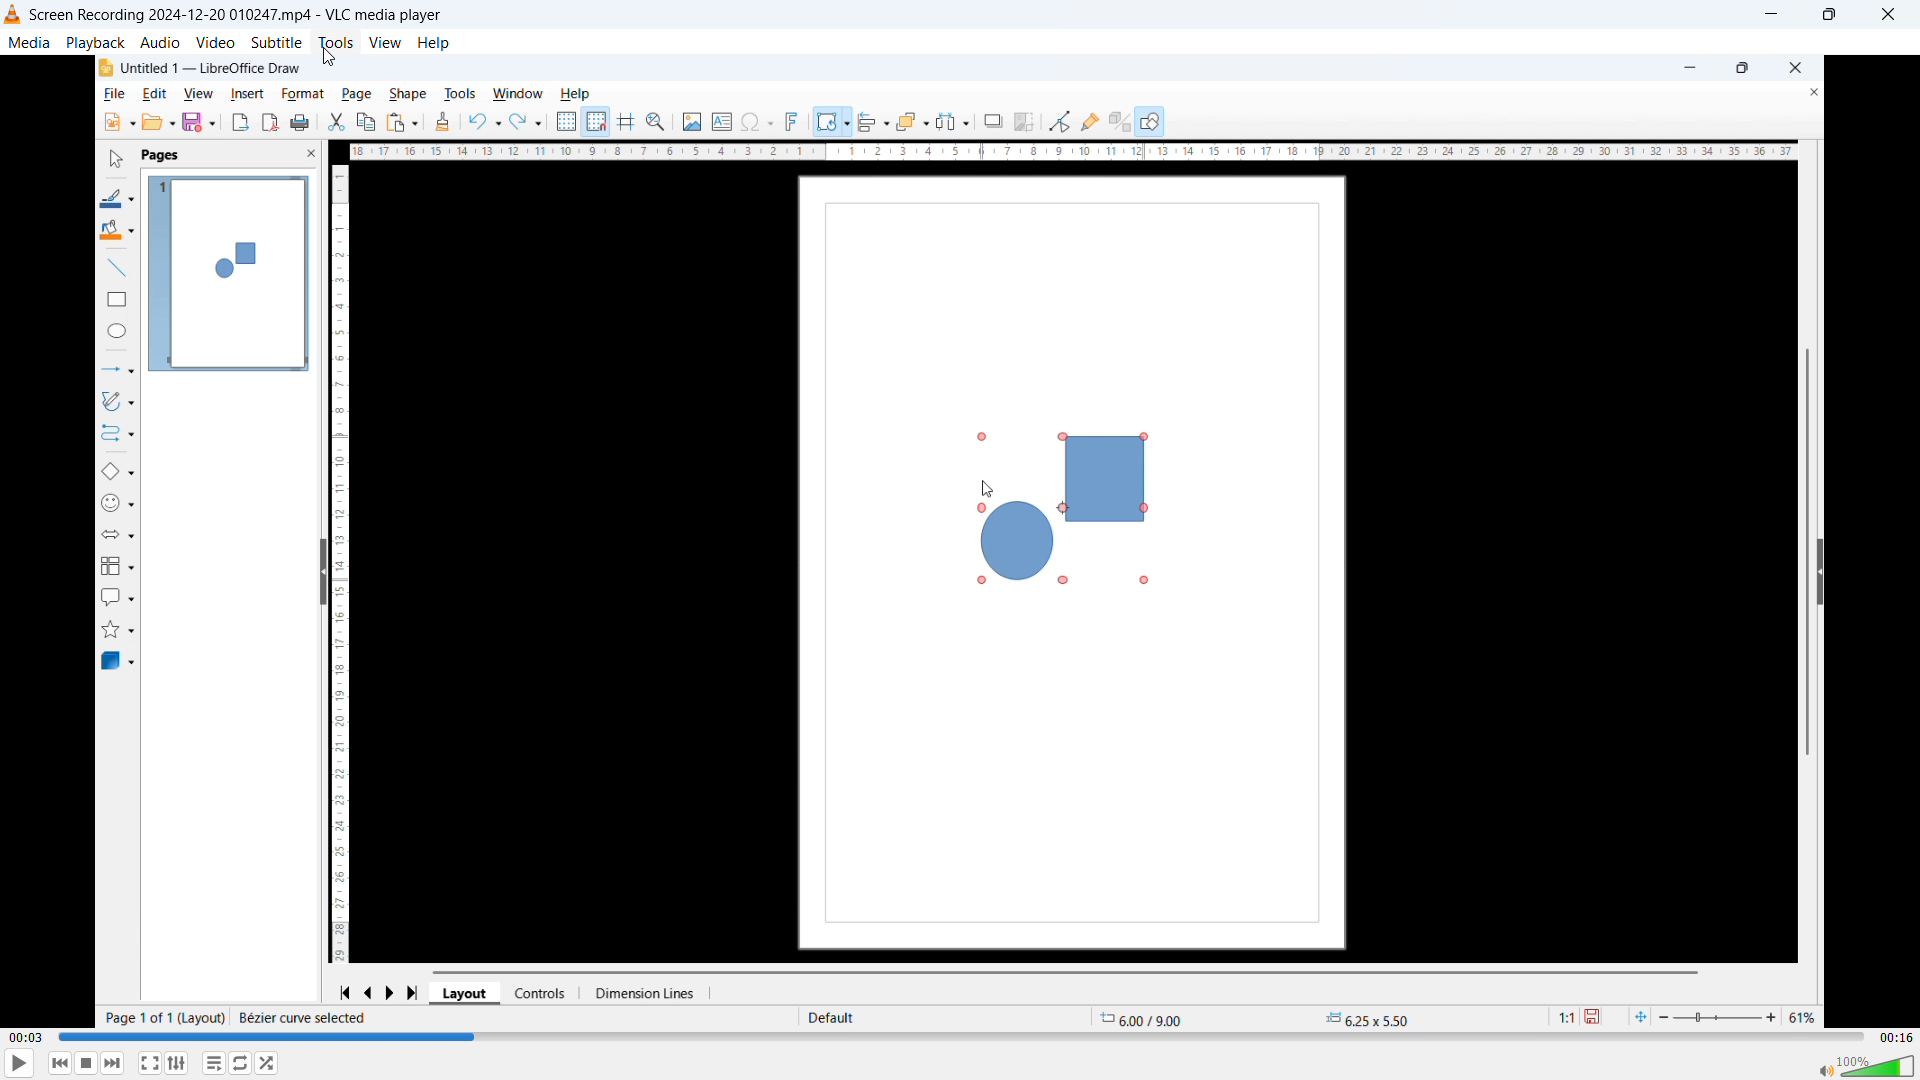 Image resolution: width=1920 pixels, height=1080 pixels. I want to click on Click to toggle between loop all, loop one, no loop, so click(240, 1064).